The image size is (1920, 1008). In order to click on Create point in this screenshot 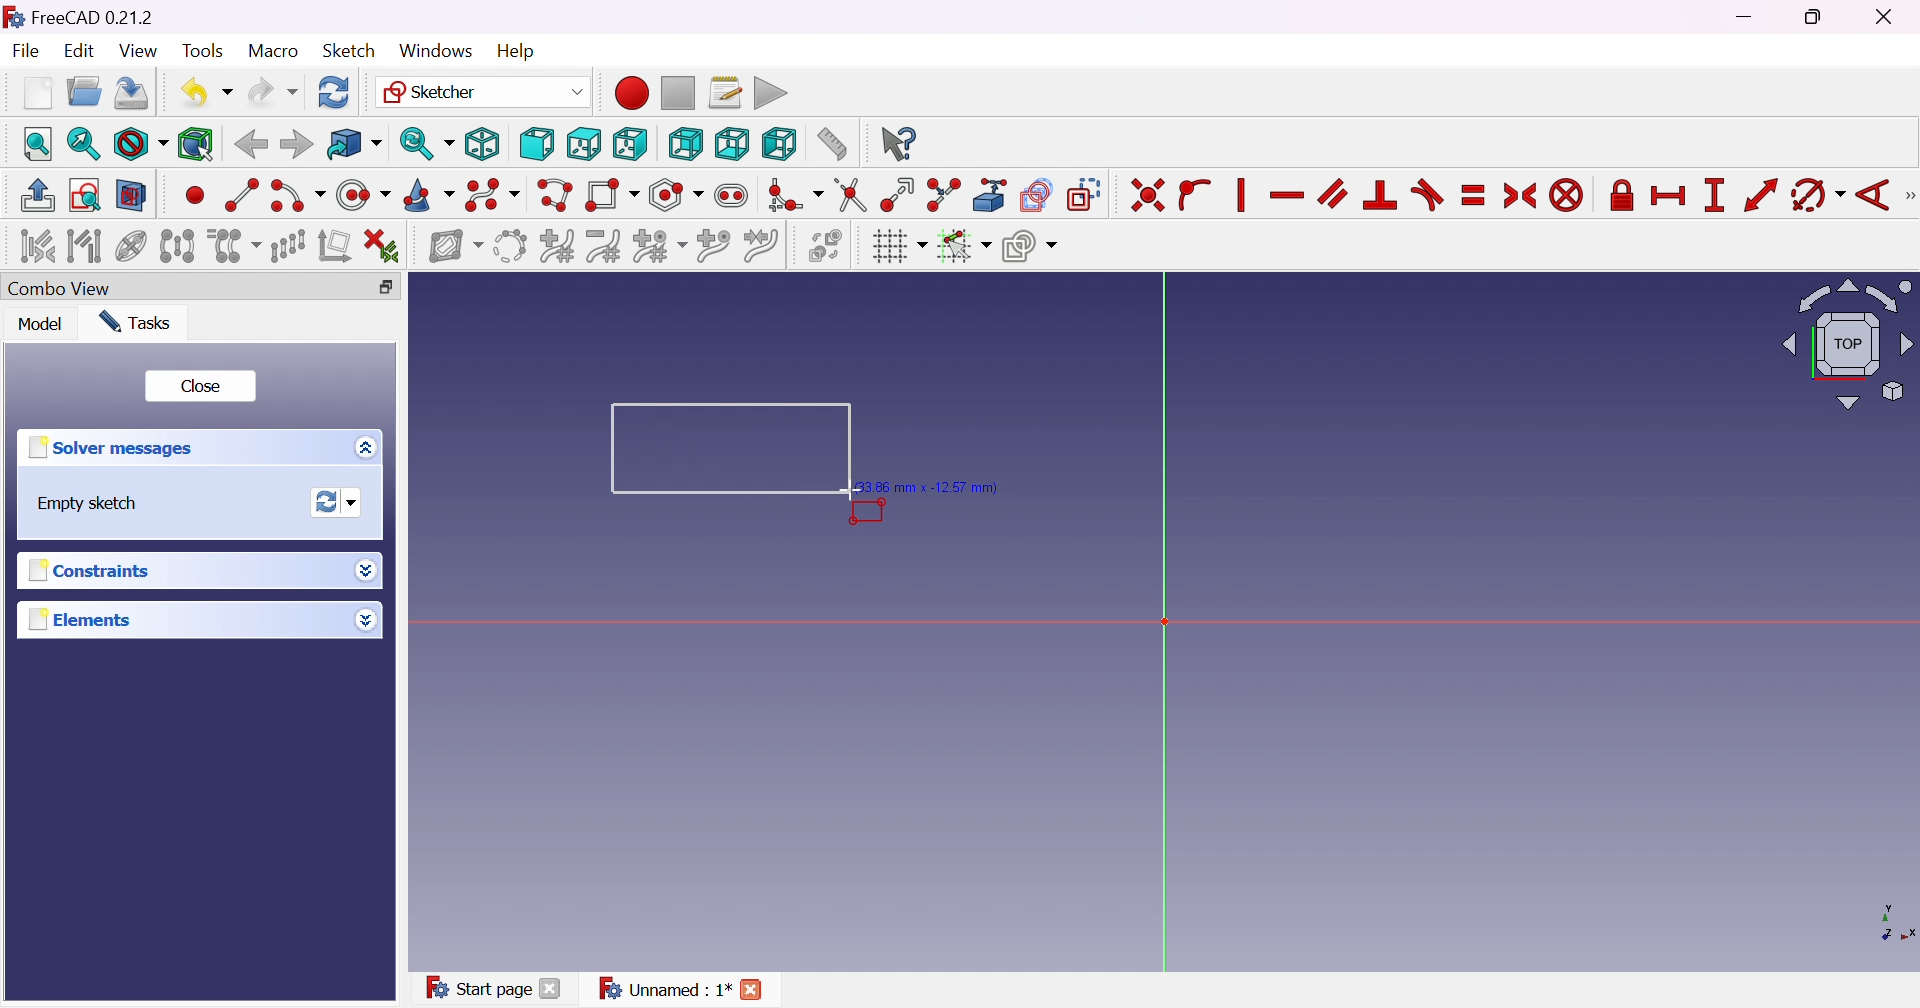, I will do `click(194, 198)`.